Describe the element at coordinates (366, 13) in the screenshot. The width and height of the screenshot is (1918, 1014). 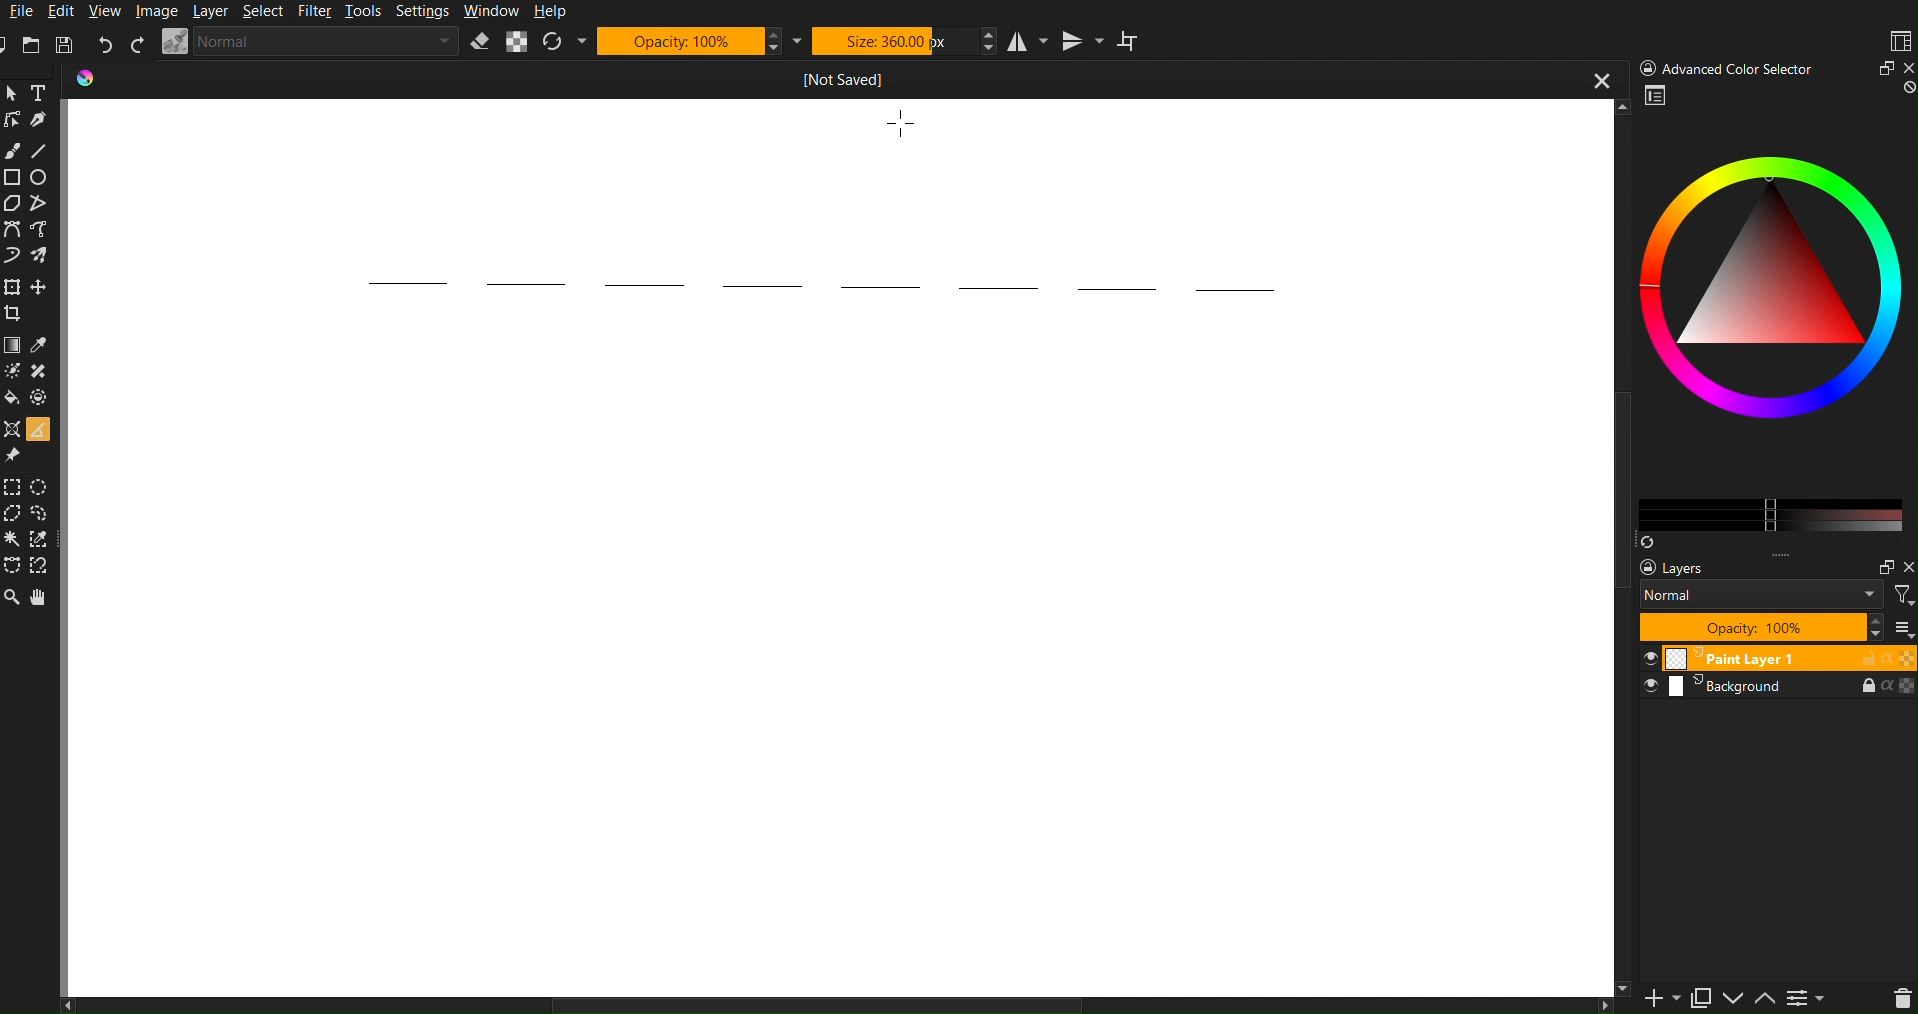
I see `Tools` at that location.